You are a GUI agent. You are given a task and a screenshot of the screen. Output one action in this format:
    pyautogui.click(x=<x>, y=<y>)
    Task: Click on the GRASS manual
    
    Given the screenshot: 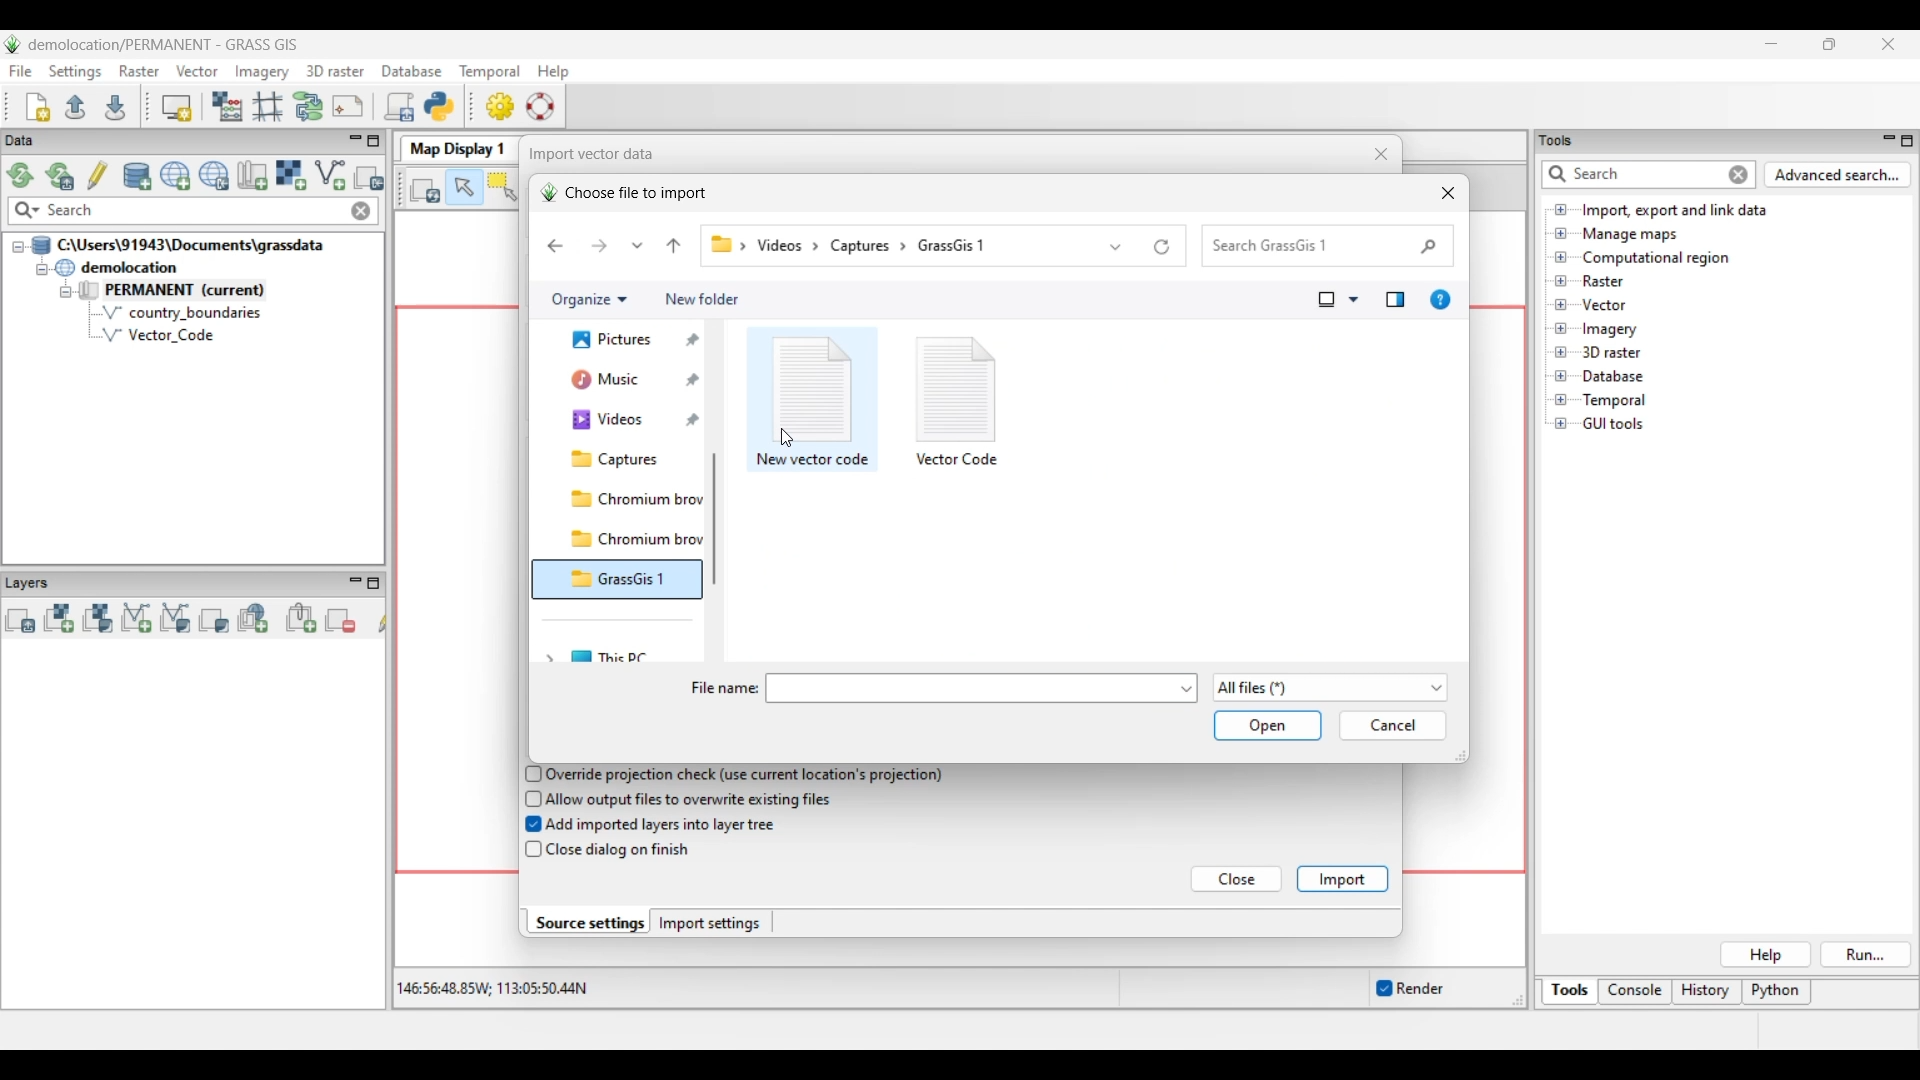 What is the action you would take?
    pyautogui.click(x=540, y=106)
    